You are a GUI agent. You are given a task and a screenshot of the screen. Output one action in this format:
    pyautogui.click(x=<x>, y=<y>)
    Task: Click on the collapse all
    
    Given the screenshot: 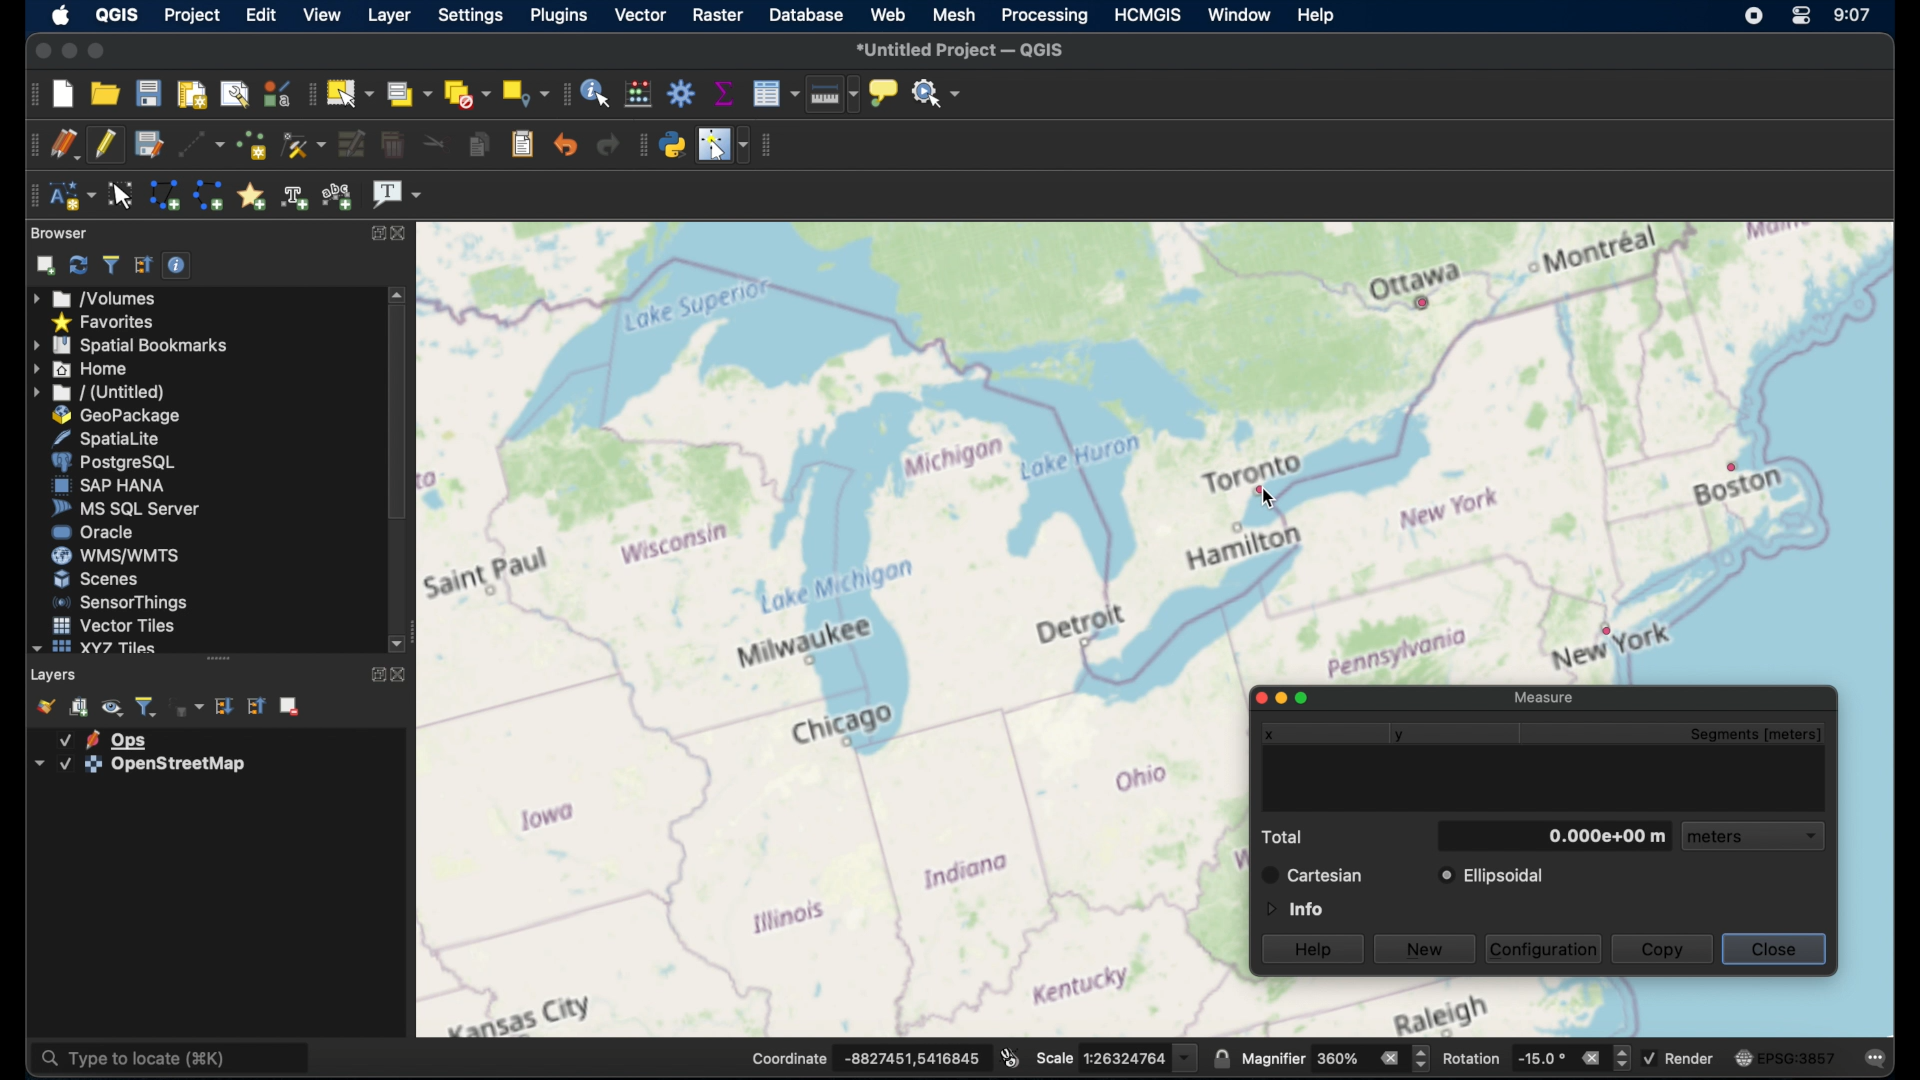 What is the action you would take?
    pyautogui.click(x=143, y=265)
    